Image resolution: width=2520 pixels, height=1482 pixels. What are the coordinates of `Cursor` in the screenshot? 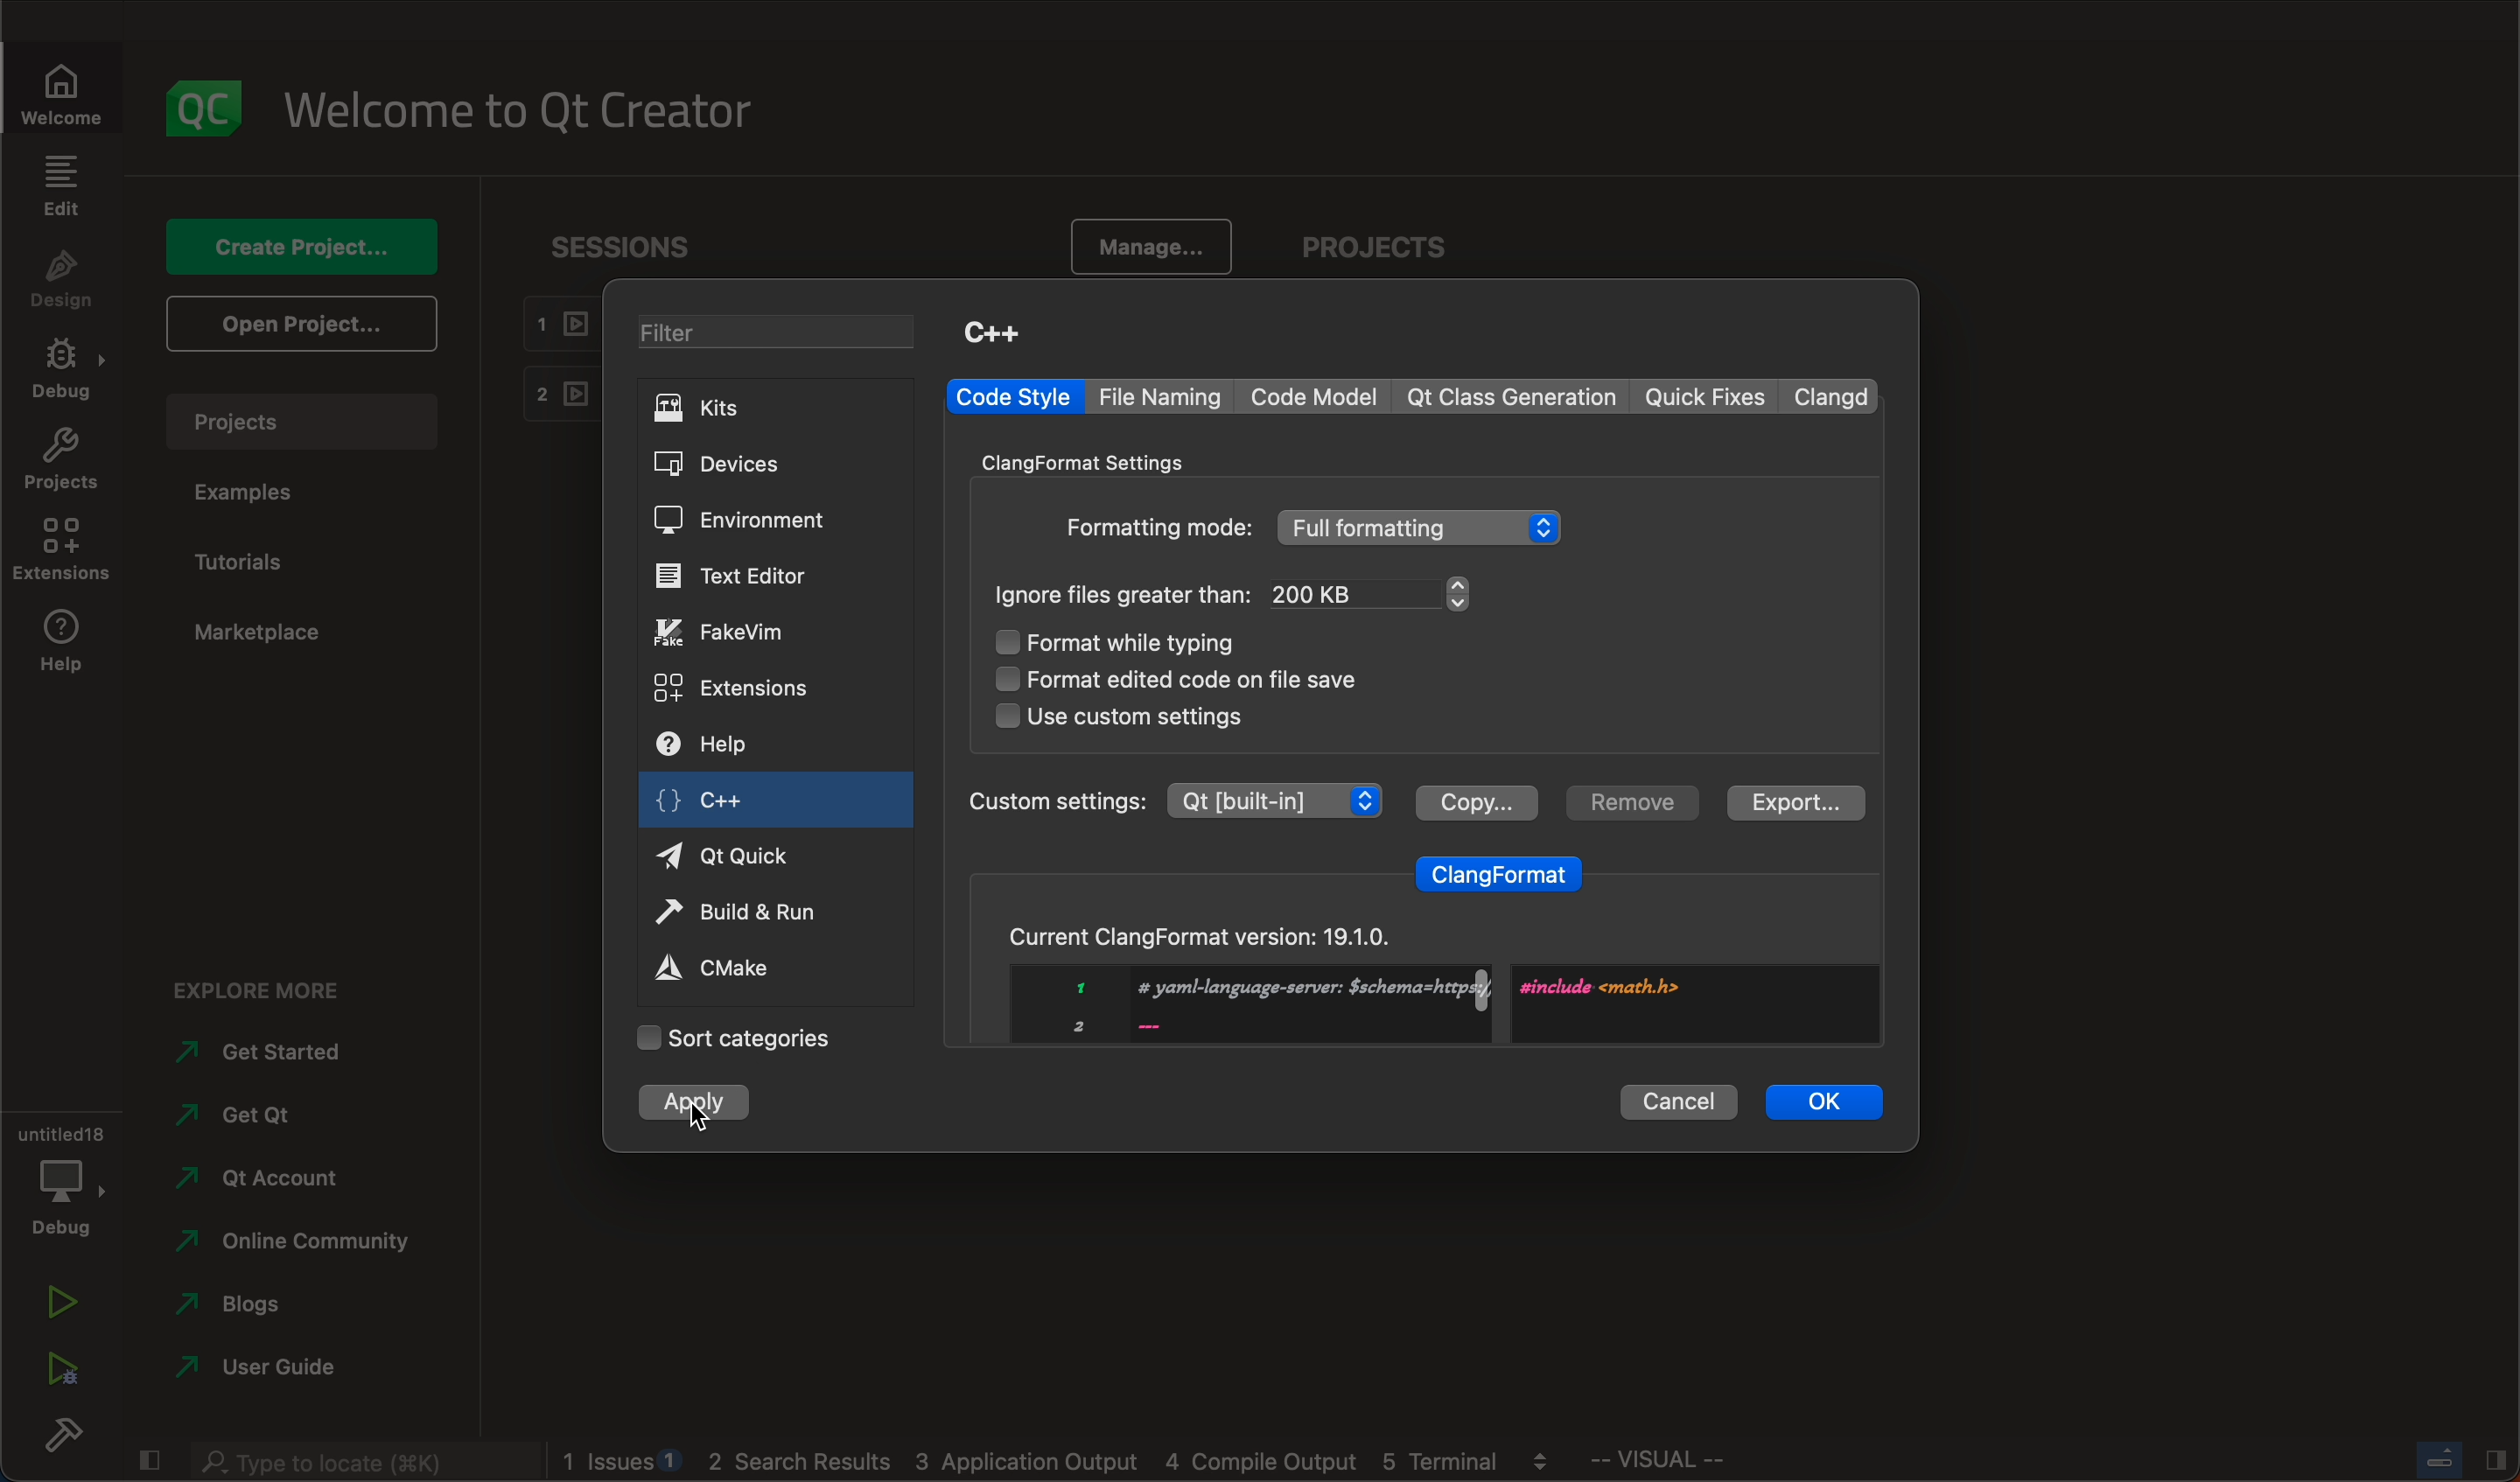 It's located at (698, 1117).